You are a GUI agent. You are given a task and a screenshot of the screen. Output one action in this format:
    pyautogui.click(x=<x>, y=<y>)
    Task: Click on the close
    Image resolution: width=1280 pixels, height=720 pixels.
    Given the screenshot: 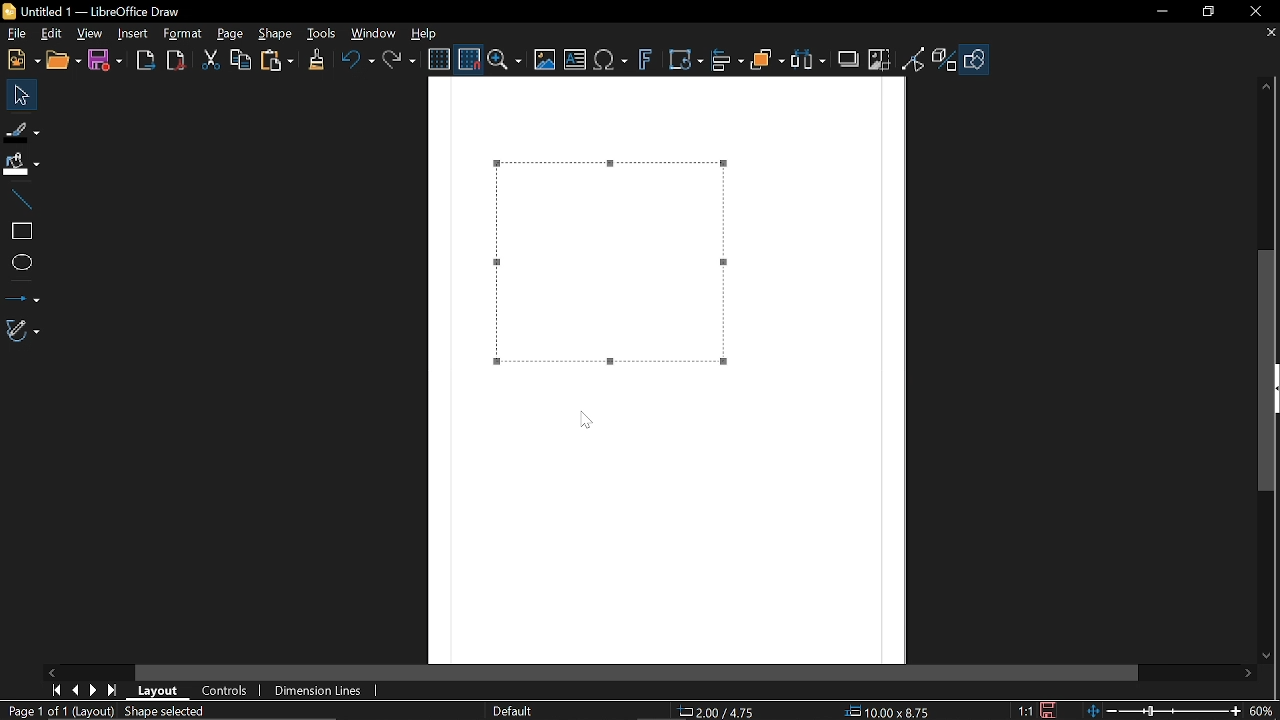 What is the action you would take?
    pyautogui.click(x=1255, y=12)
    